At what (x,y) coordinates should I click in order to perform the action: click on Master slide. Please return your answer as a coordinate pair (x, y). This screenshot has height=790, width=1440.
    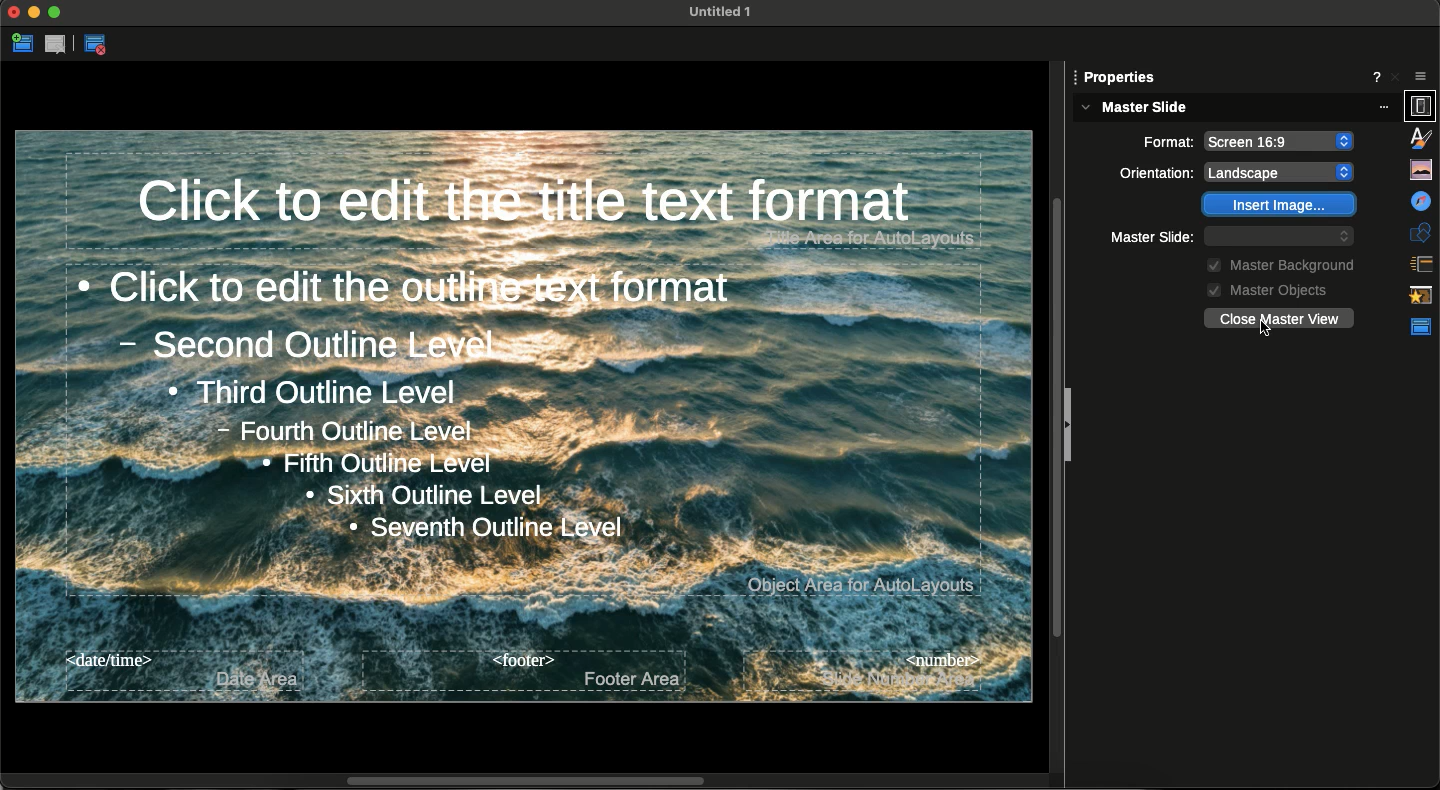
    Looking at the image, I should click on (1156, 236).